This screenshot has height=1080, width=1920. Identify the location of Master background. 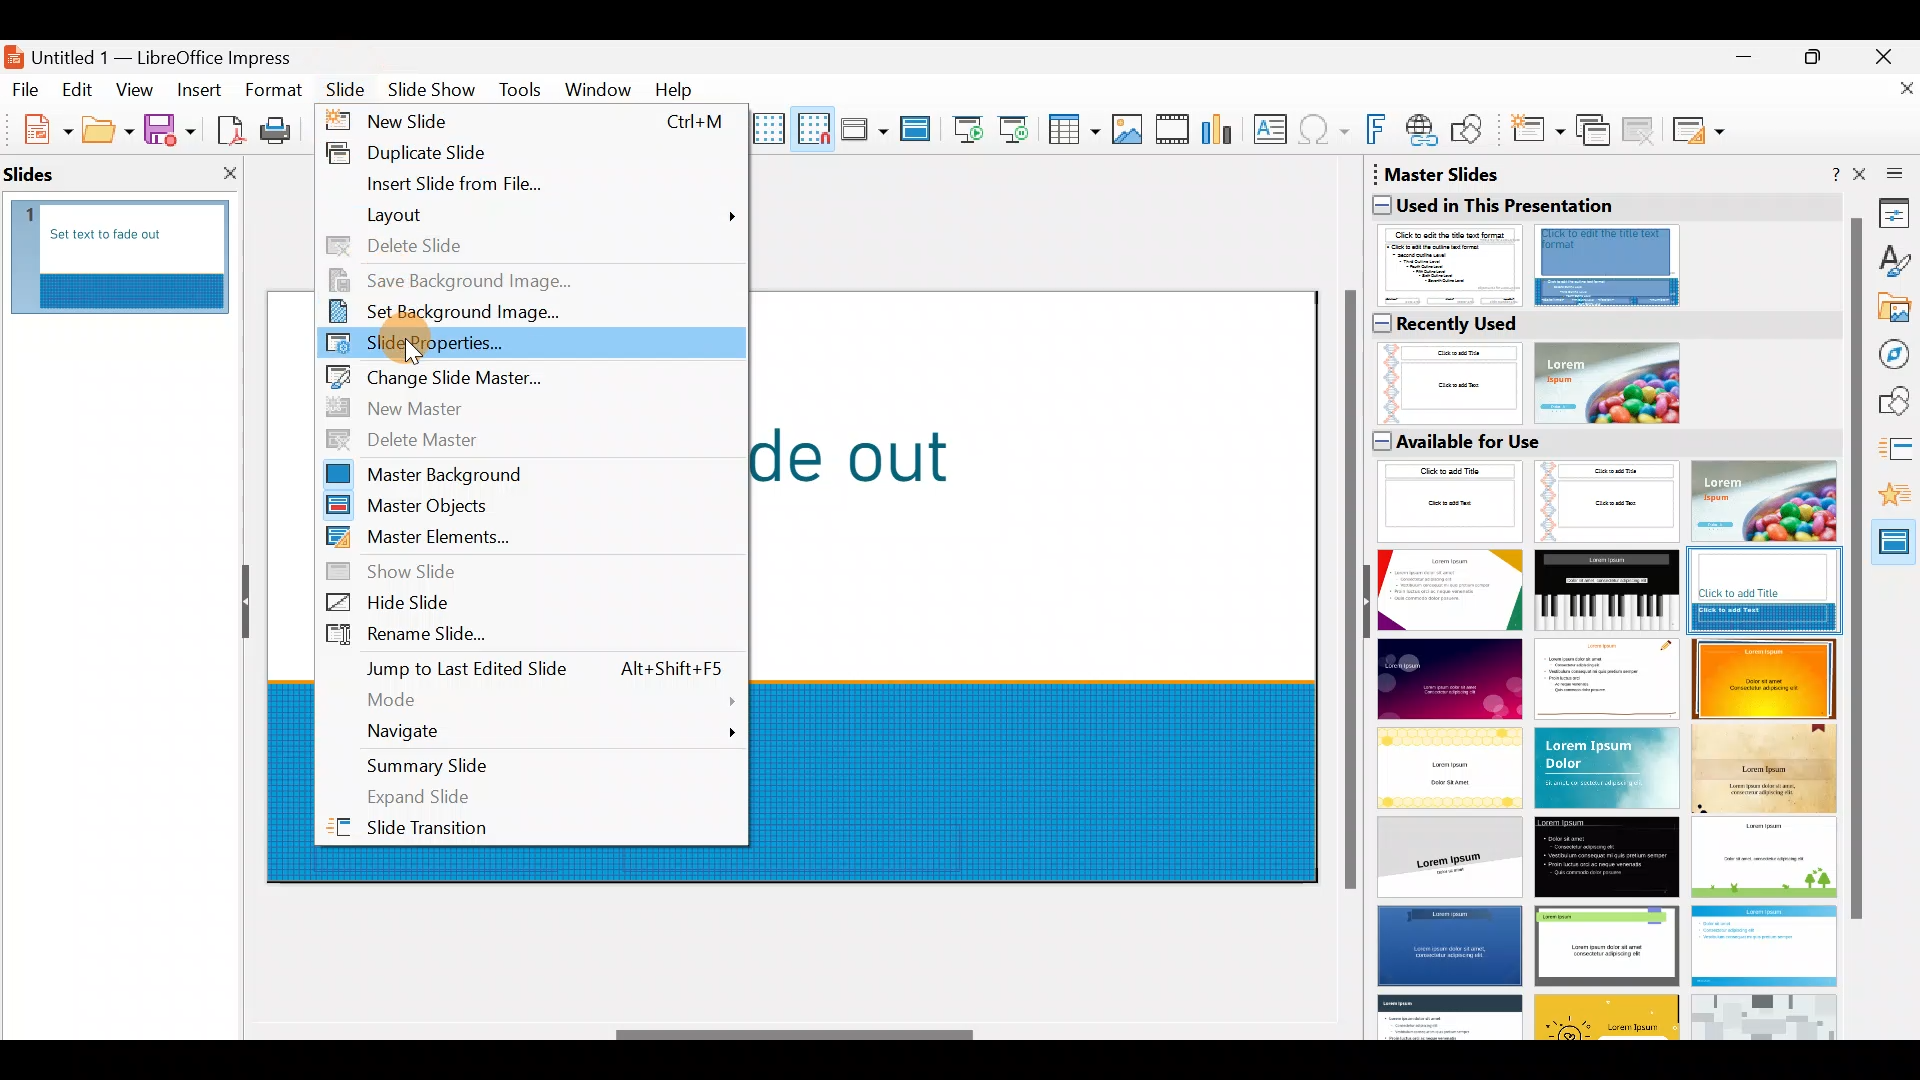
(526, 474).